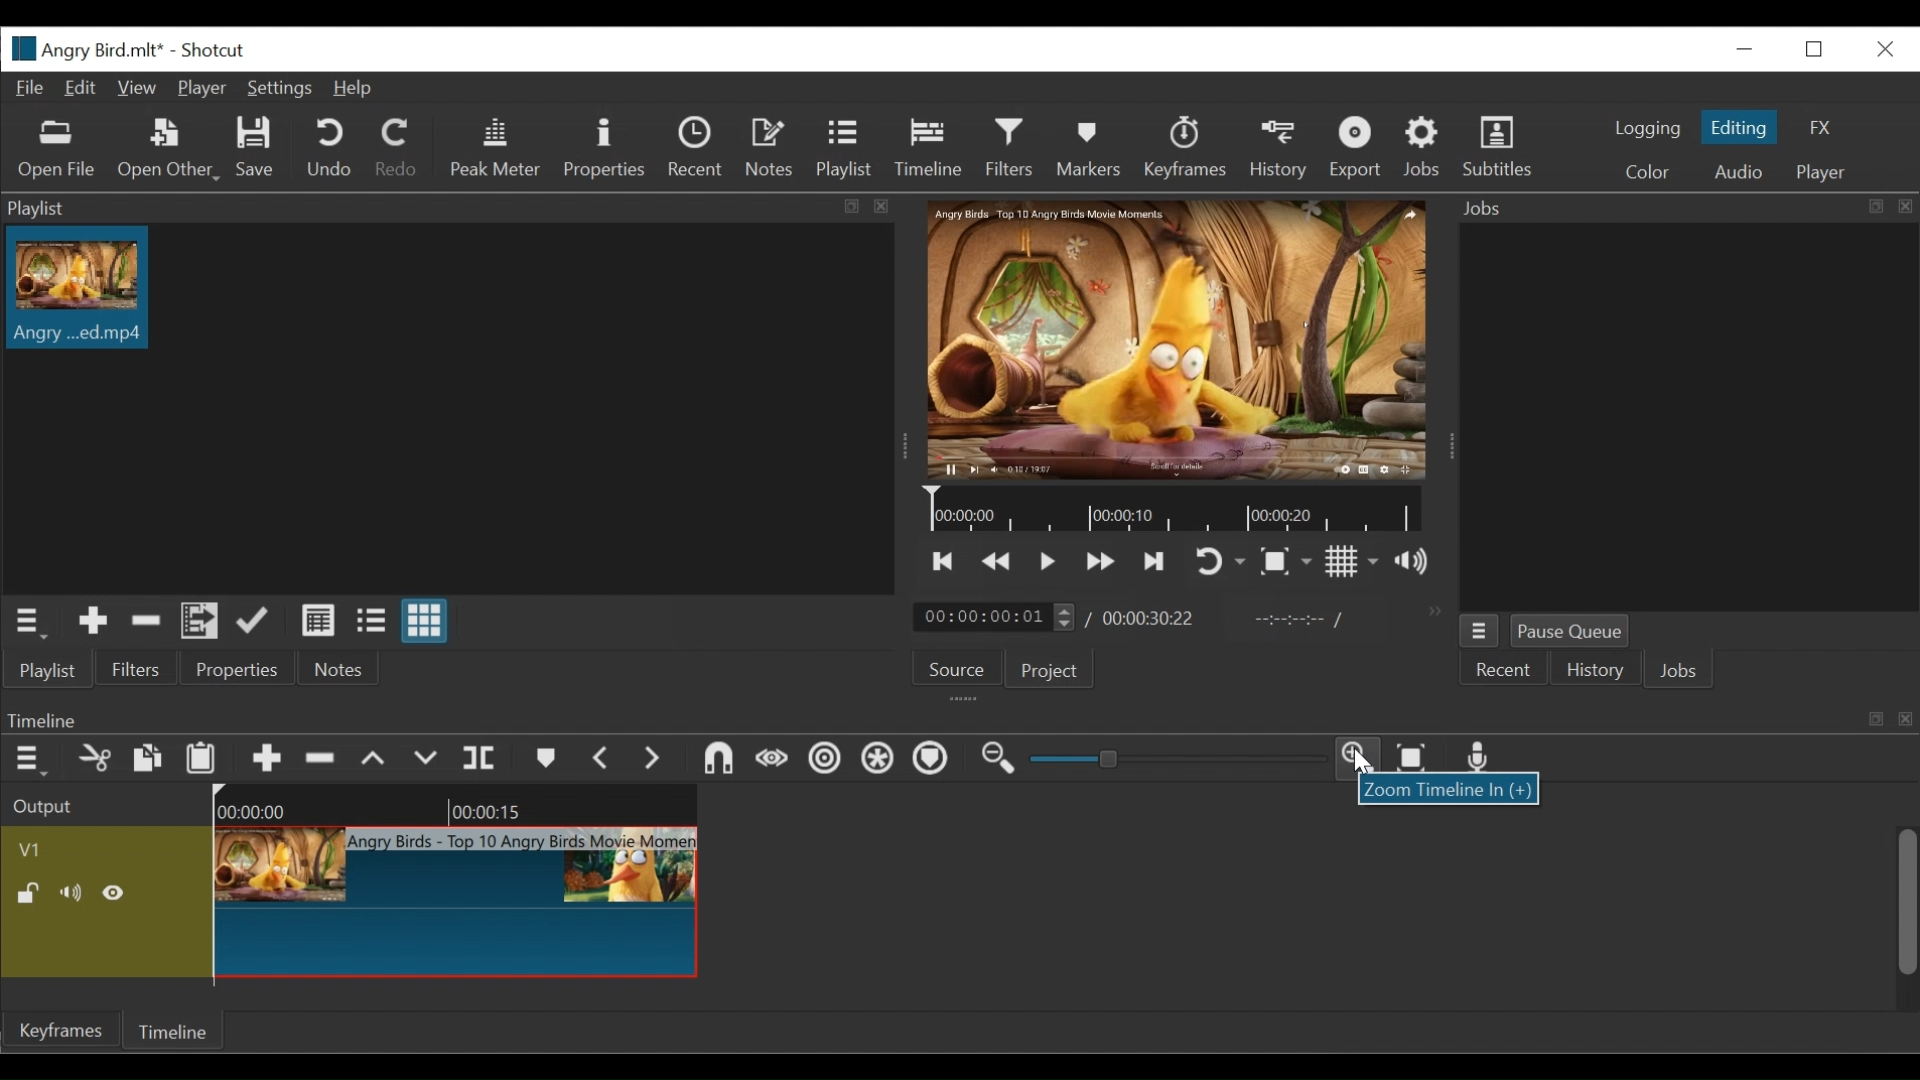 This screenshot has width=1920, height=1080. What do you see at coordinates (1186, 149) in the screenshot?
I see `Keyframes` at bounding box center [1186, 149].